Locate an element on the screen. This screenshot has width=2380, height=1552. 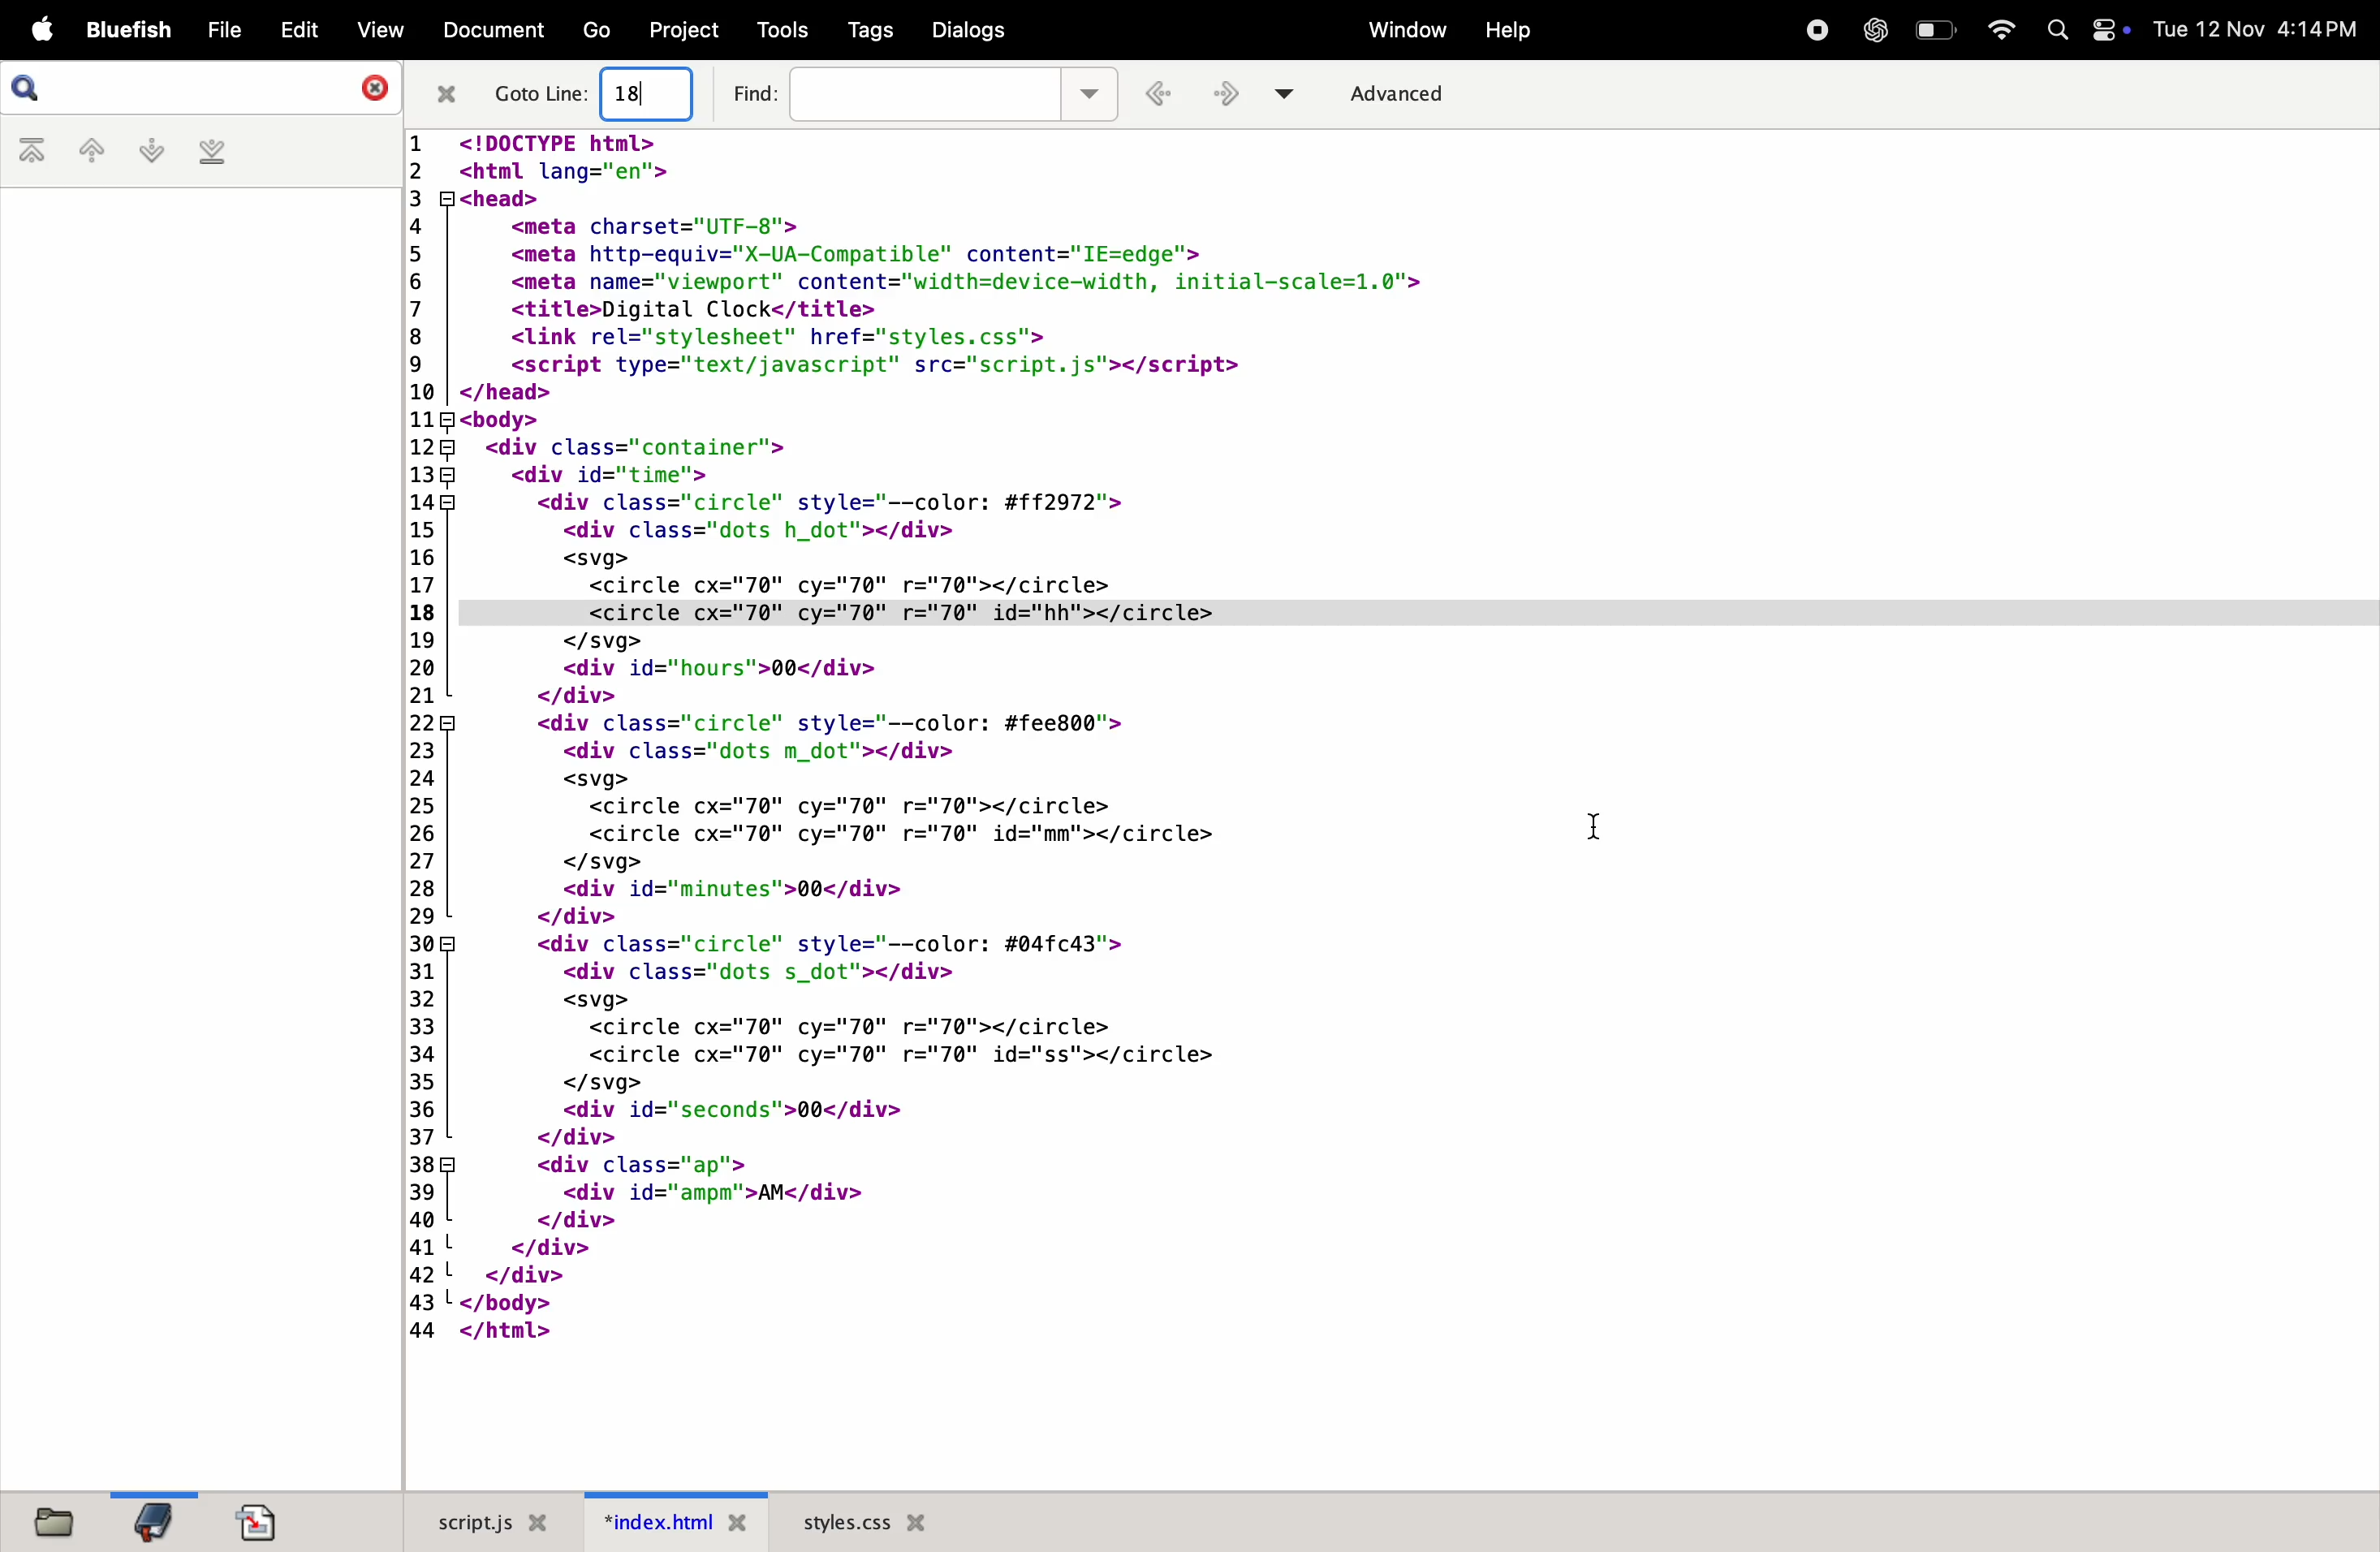
Spotlight is located at coordinates (2058, 30).